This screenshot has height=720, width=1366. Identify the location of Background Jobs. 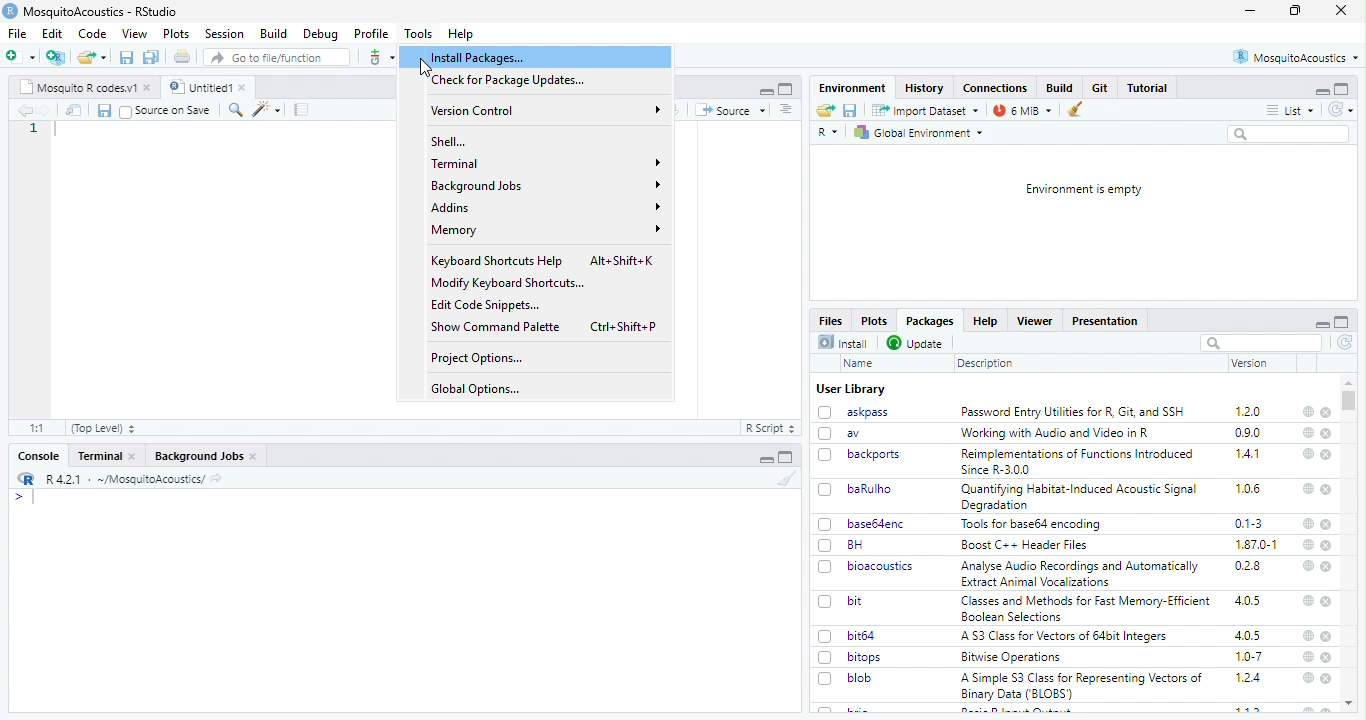
(198, 457).